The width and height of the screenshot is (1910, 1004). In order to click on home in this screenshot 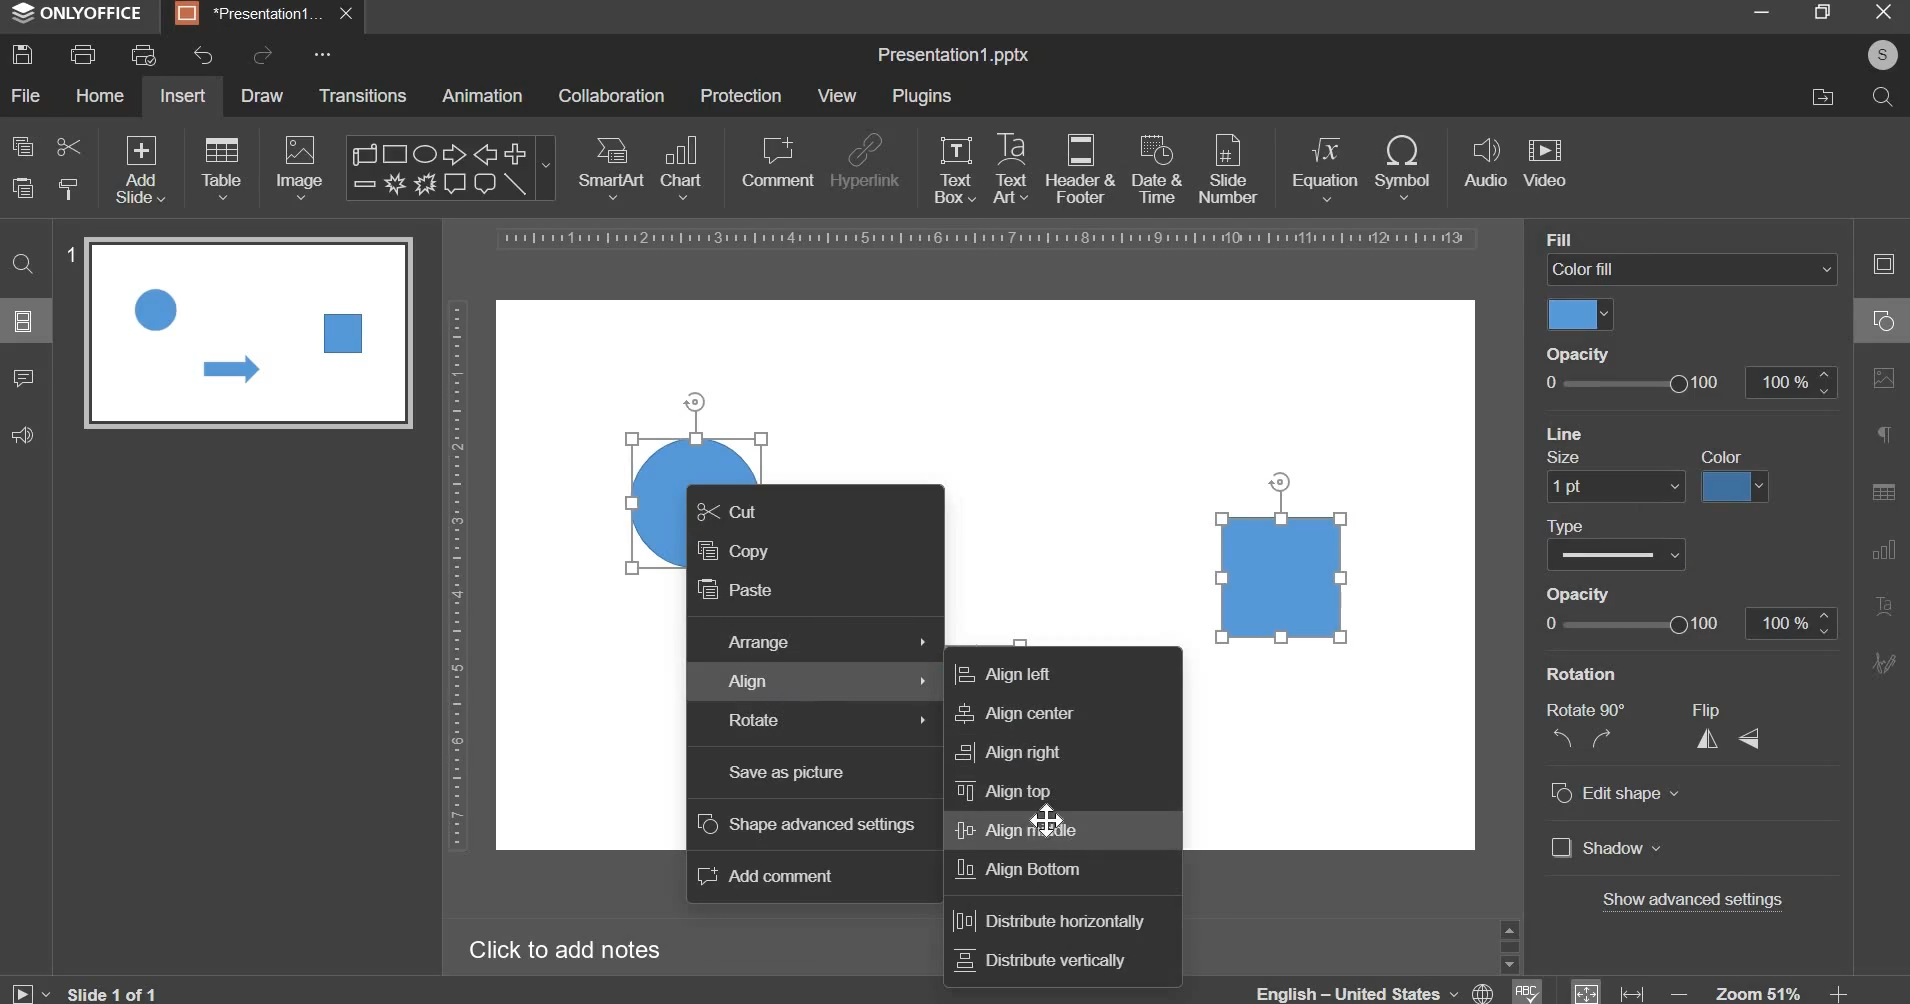, I will do `click(99, 94)`.